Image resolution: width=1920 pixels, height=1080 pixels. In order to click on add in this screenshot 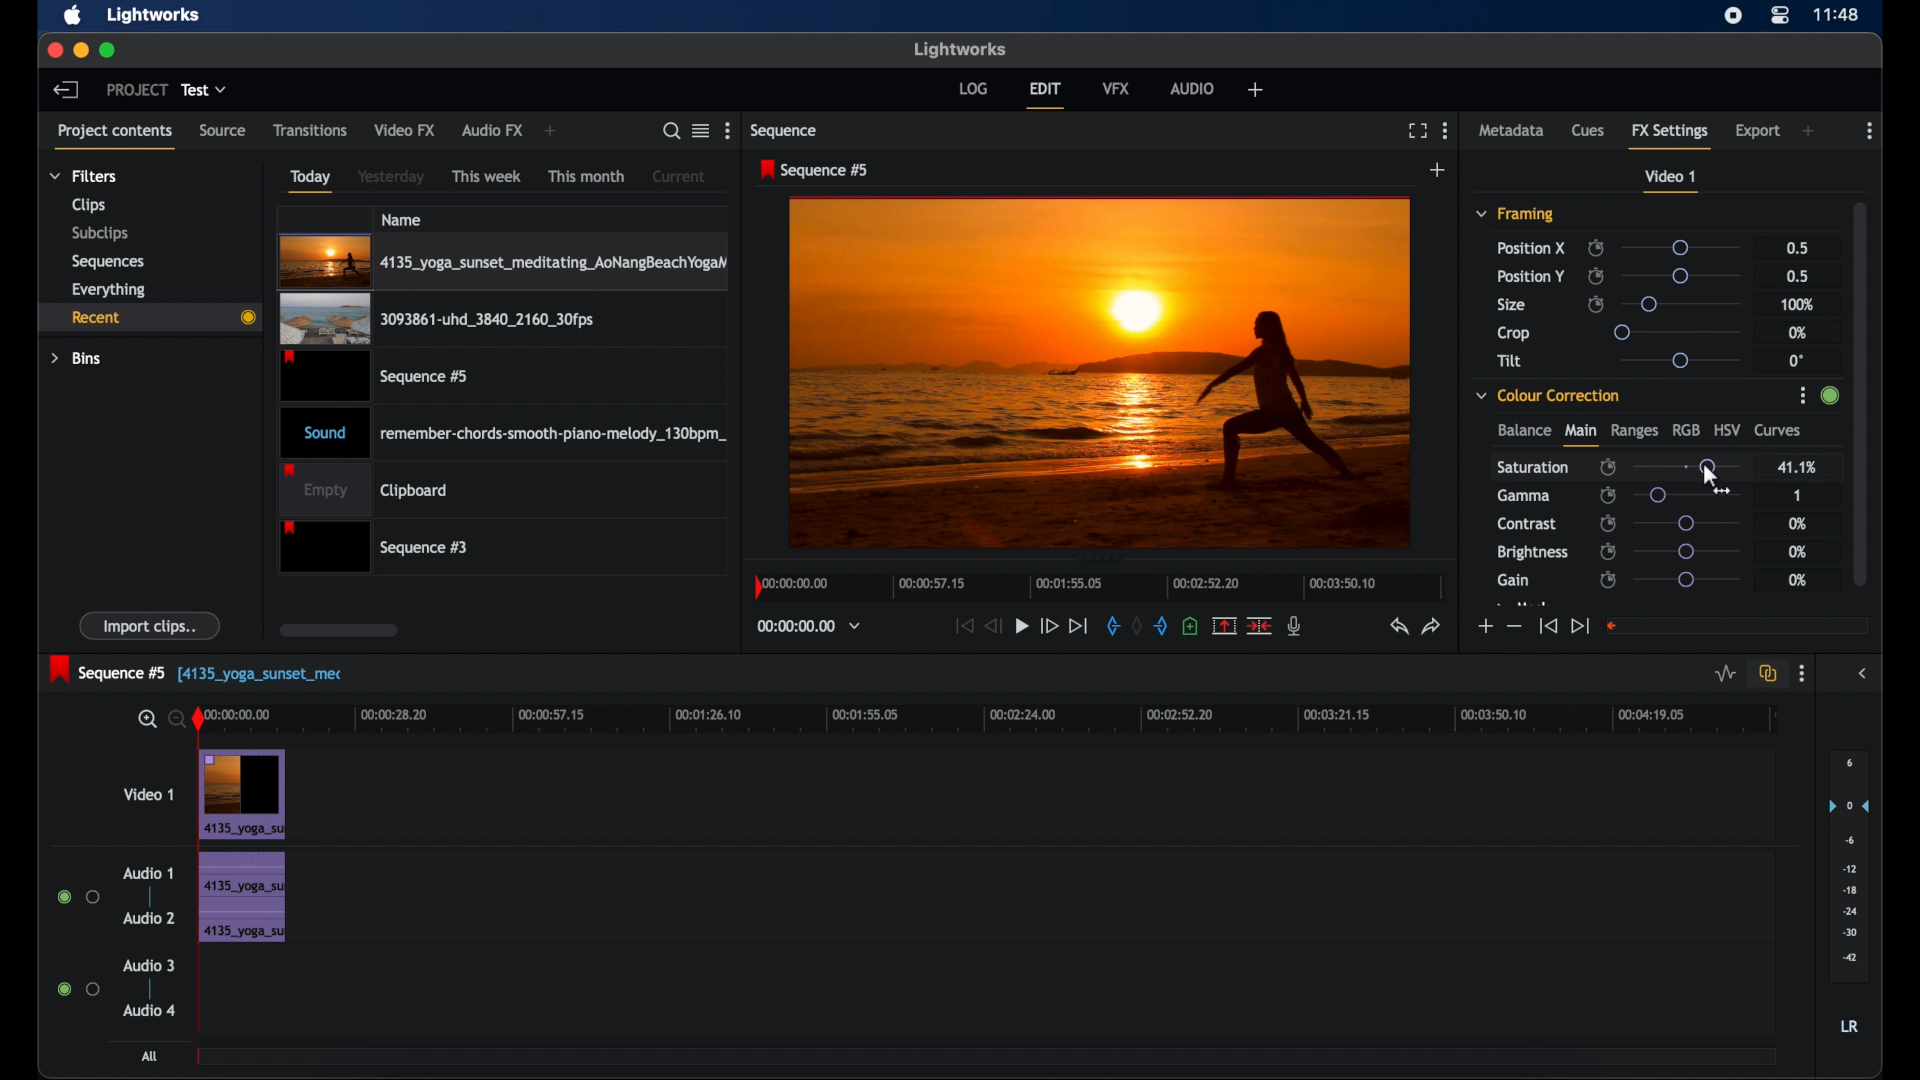, I will do `click(1254, 89)`.